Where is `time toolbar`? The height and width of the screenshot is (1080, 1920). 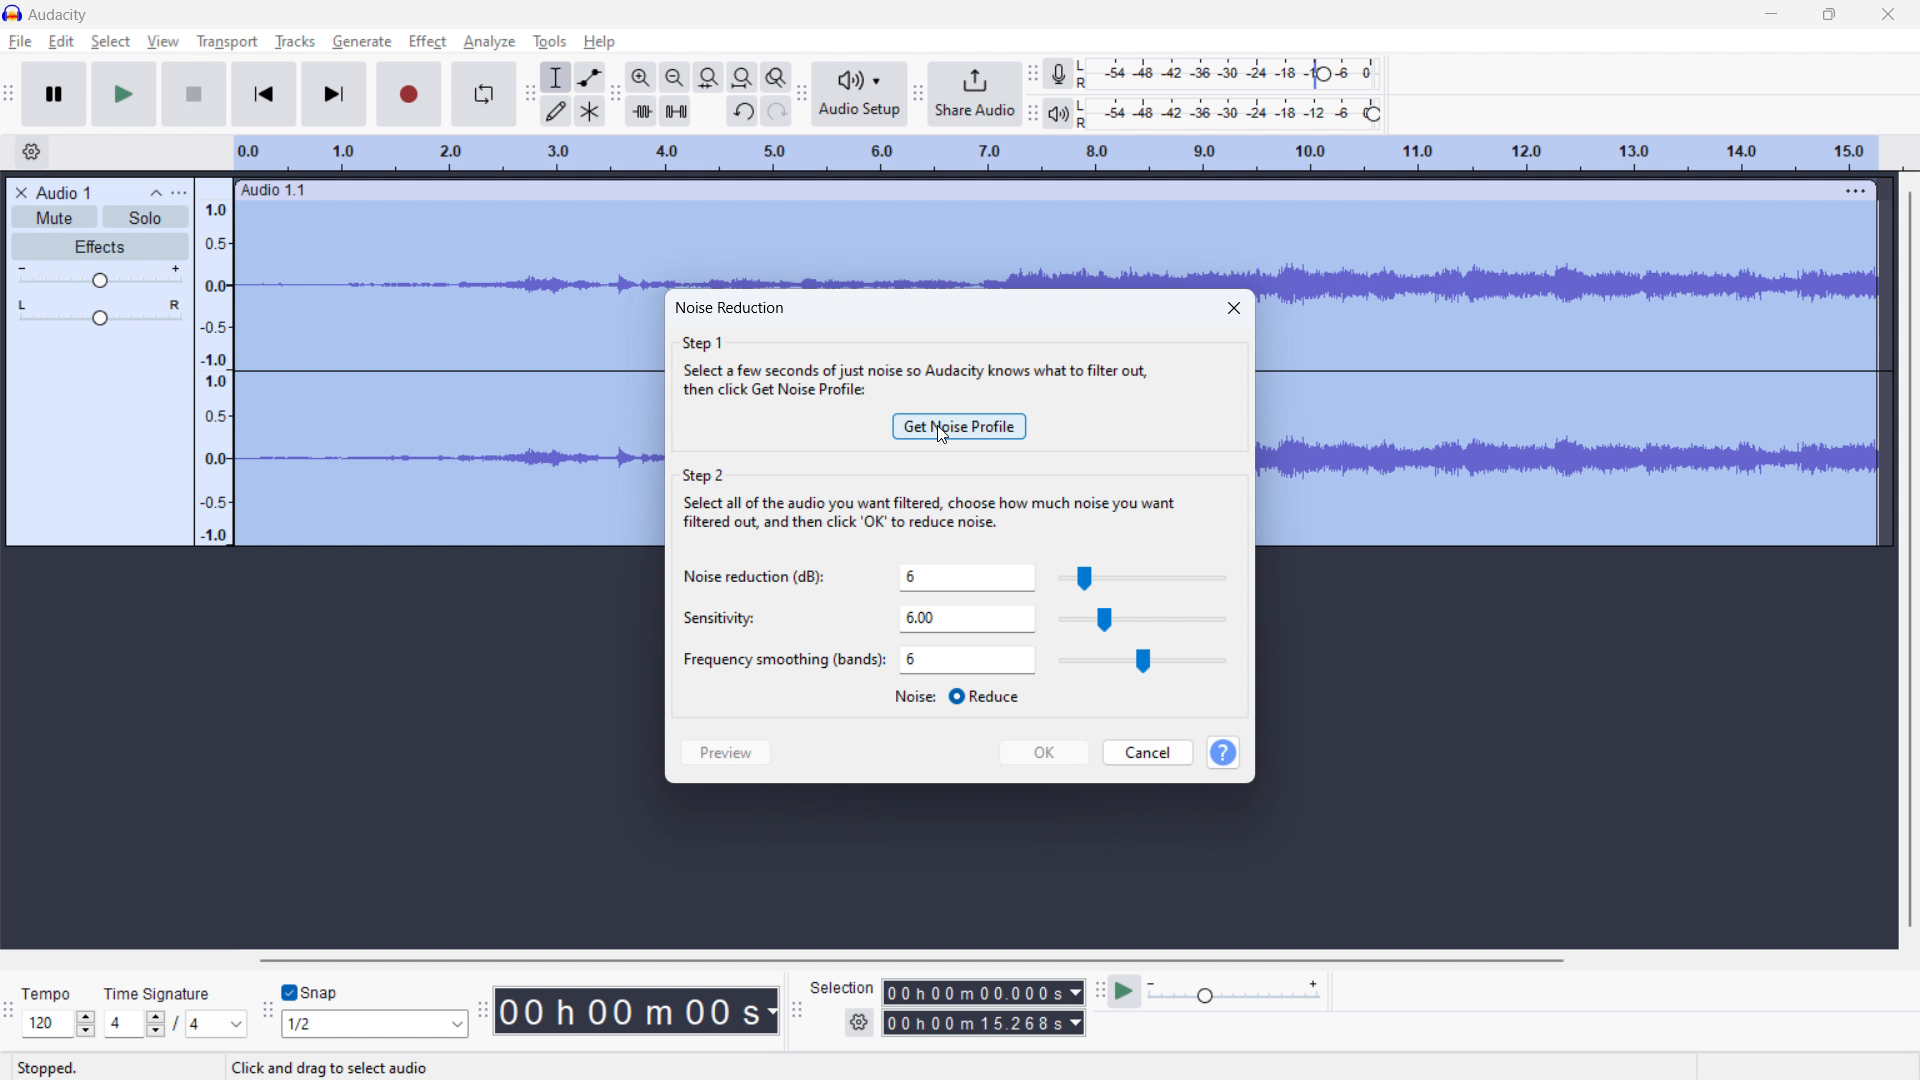
time toolbar is located at coordinates (483, 1007).